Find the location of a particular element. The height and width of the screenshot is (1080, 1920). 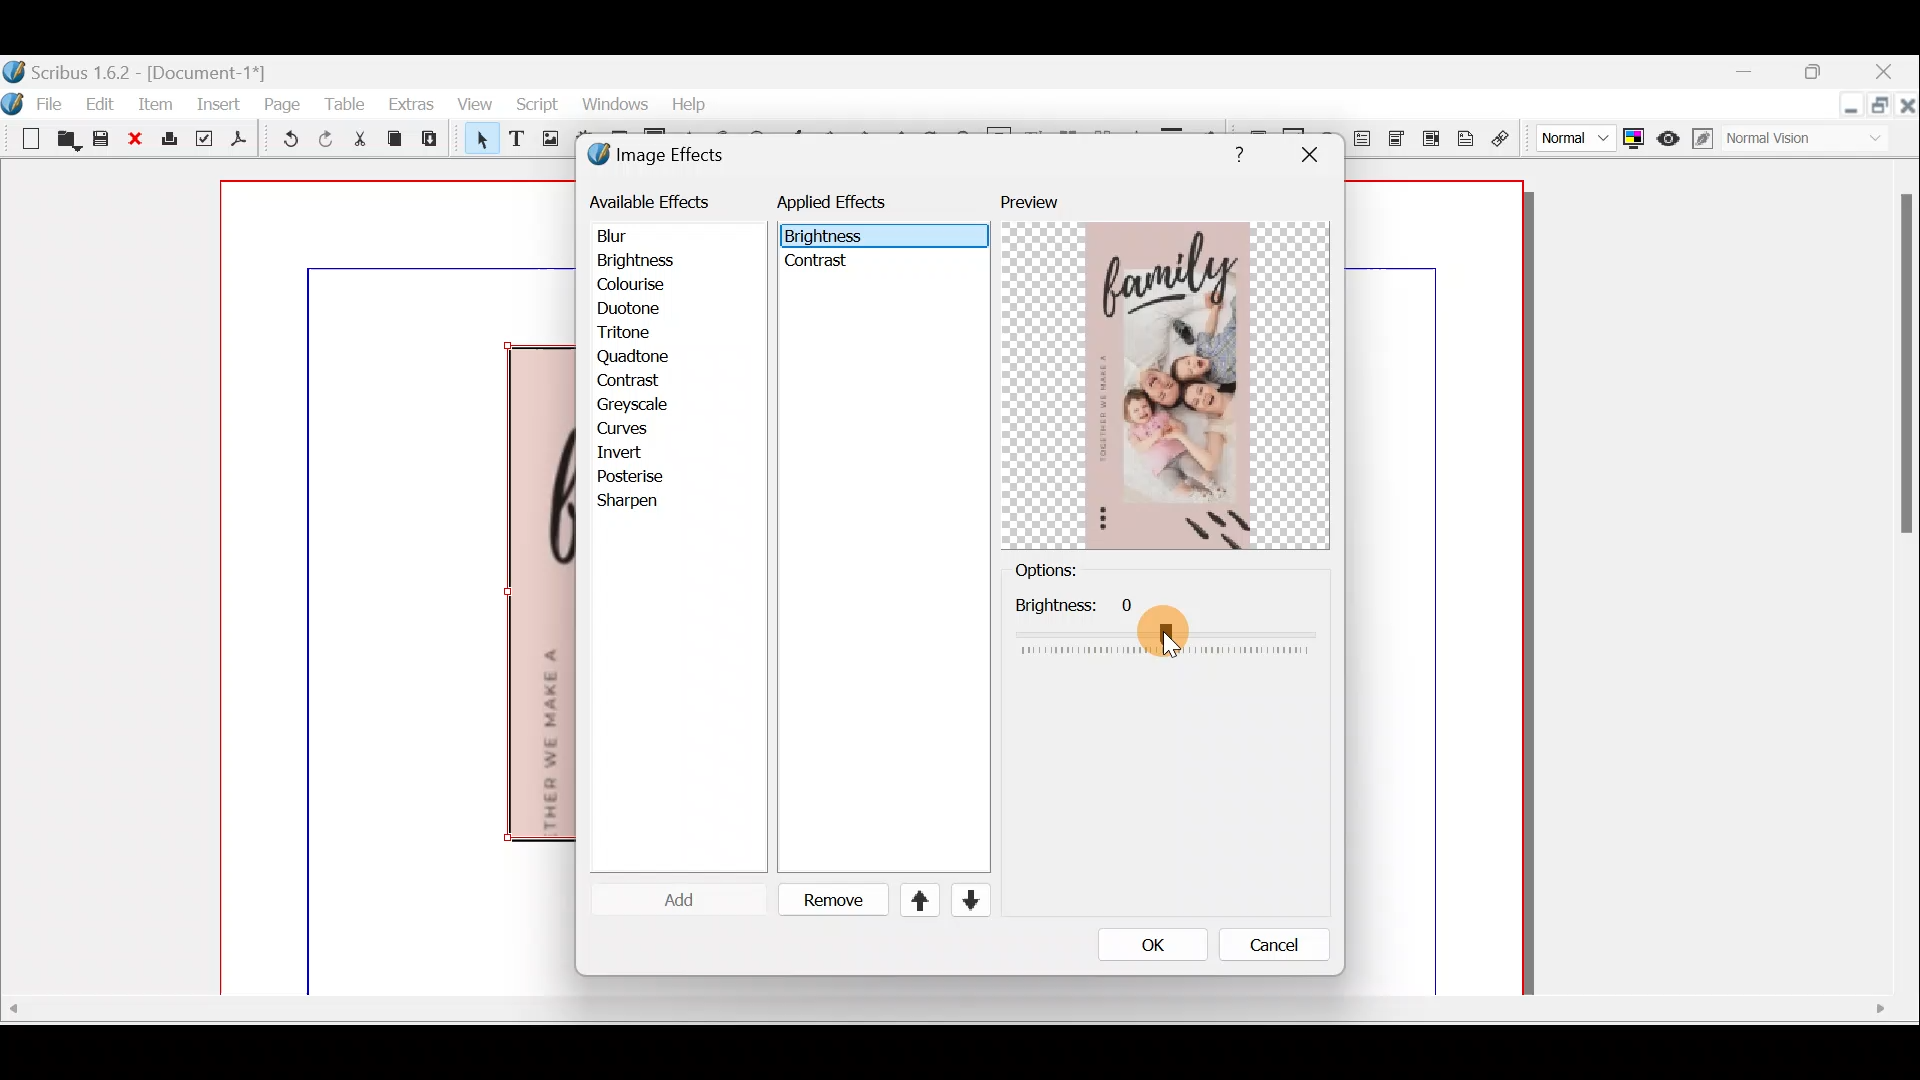

Cut is located at coordinates (359, 142).